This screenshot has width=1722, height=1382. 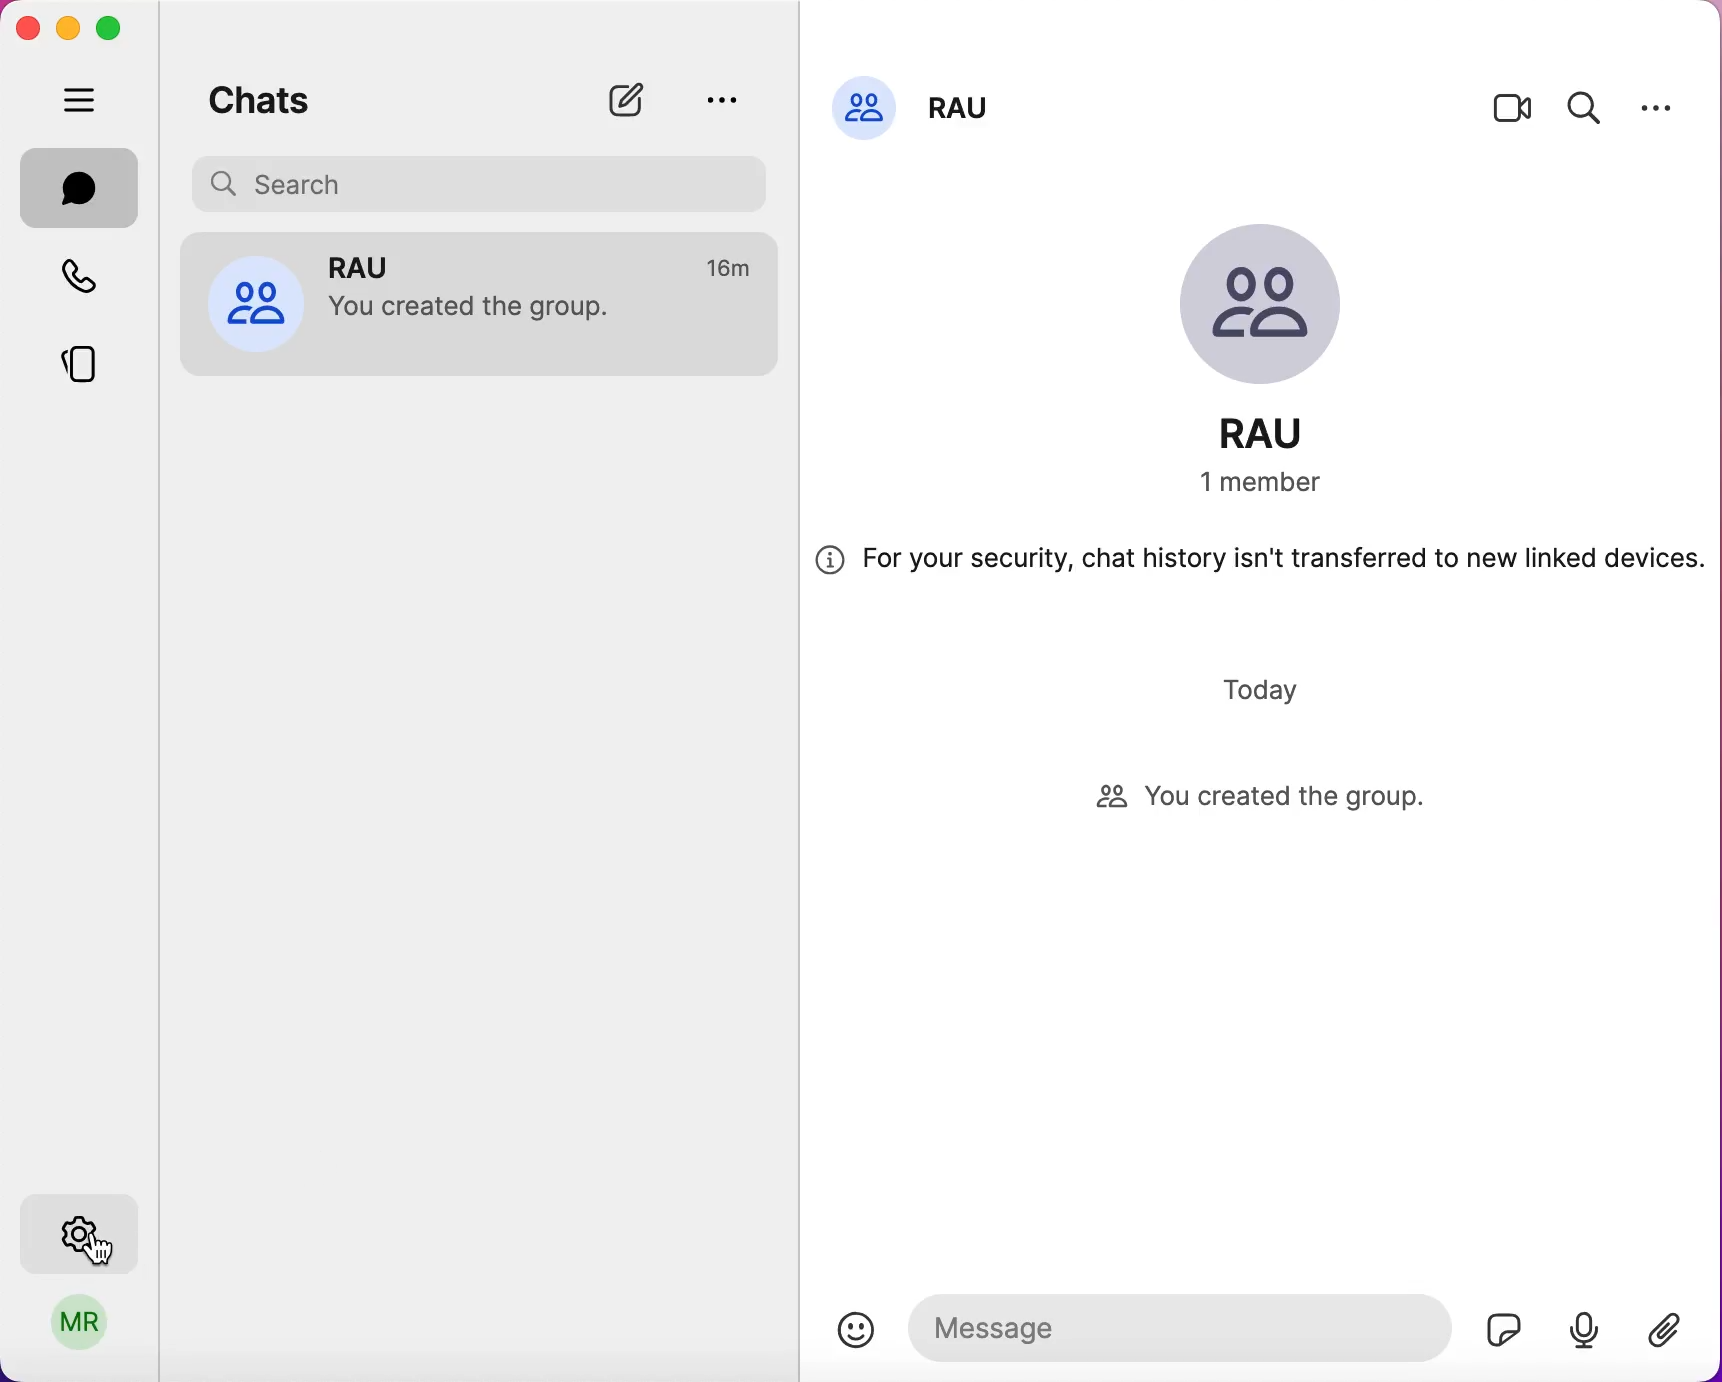 What do you see at coordinates (965, 102) in the screenshot?
I see `group name` at bounding box center [965, 102].